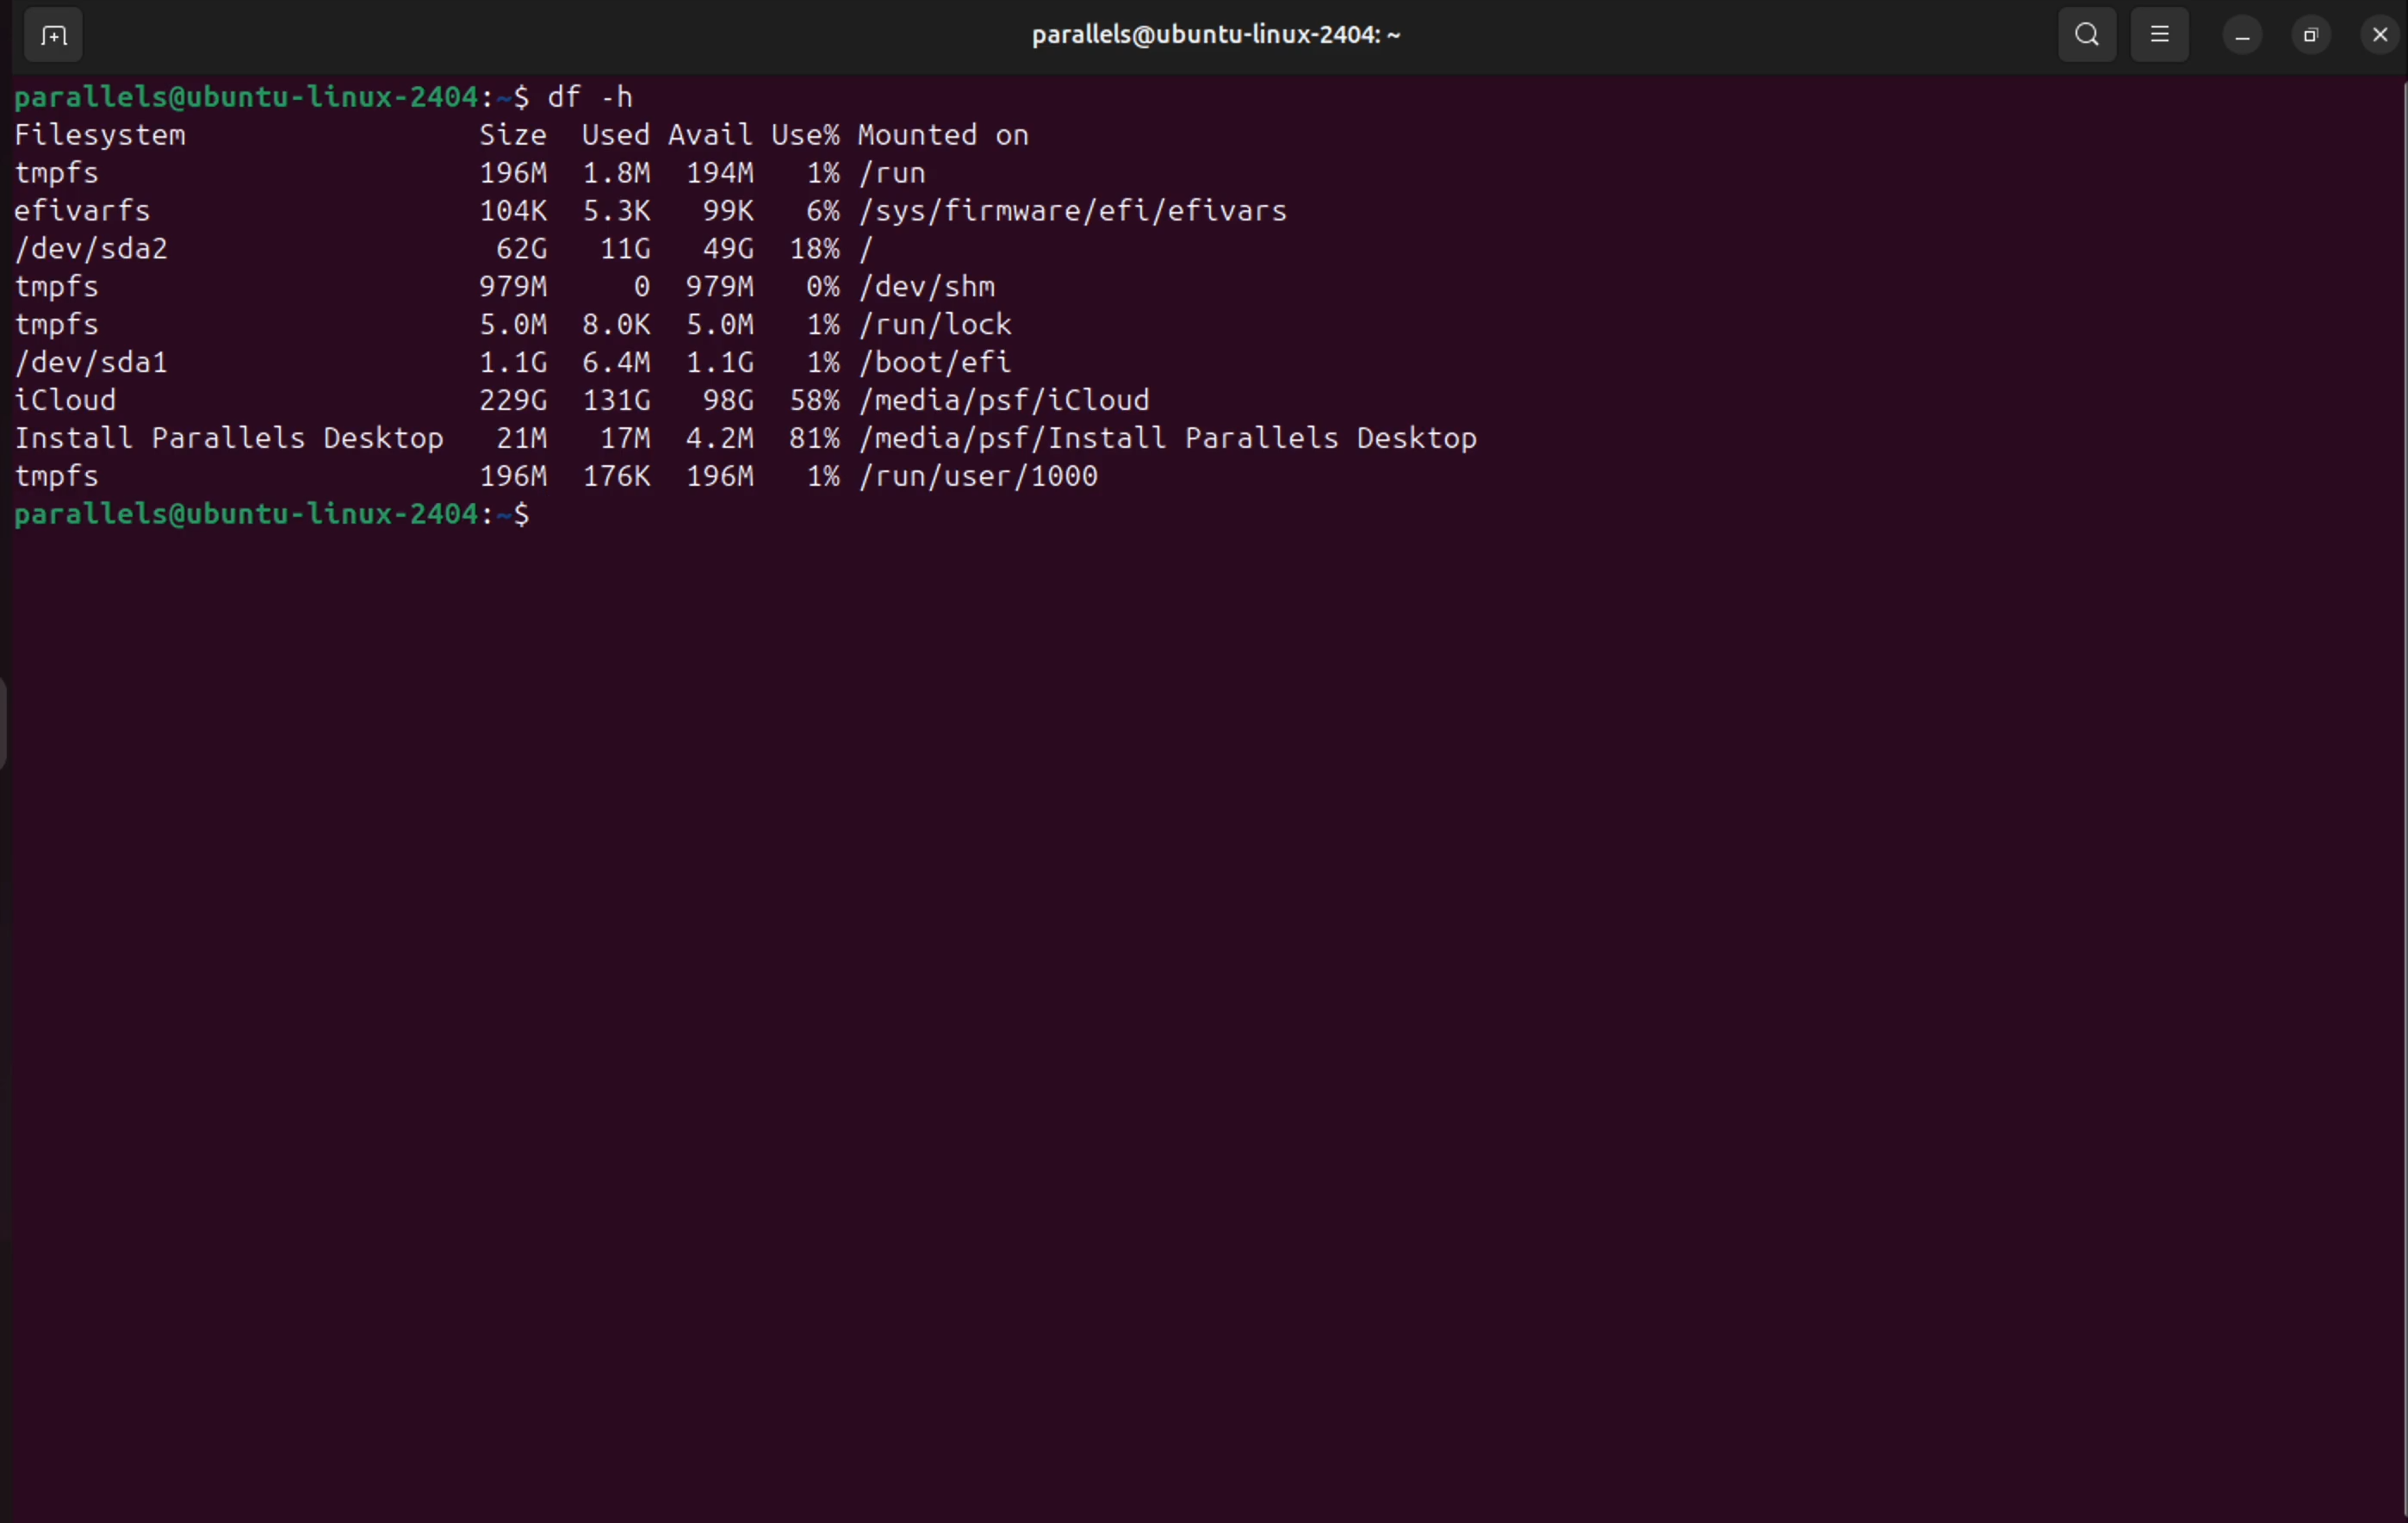 The image size is (2408, 1523). I want to click on 18%, so click(818, 247).